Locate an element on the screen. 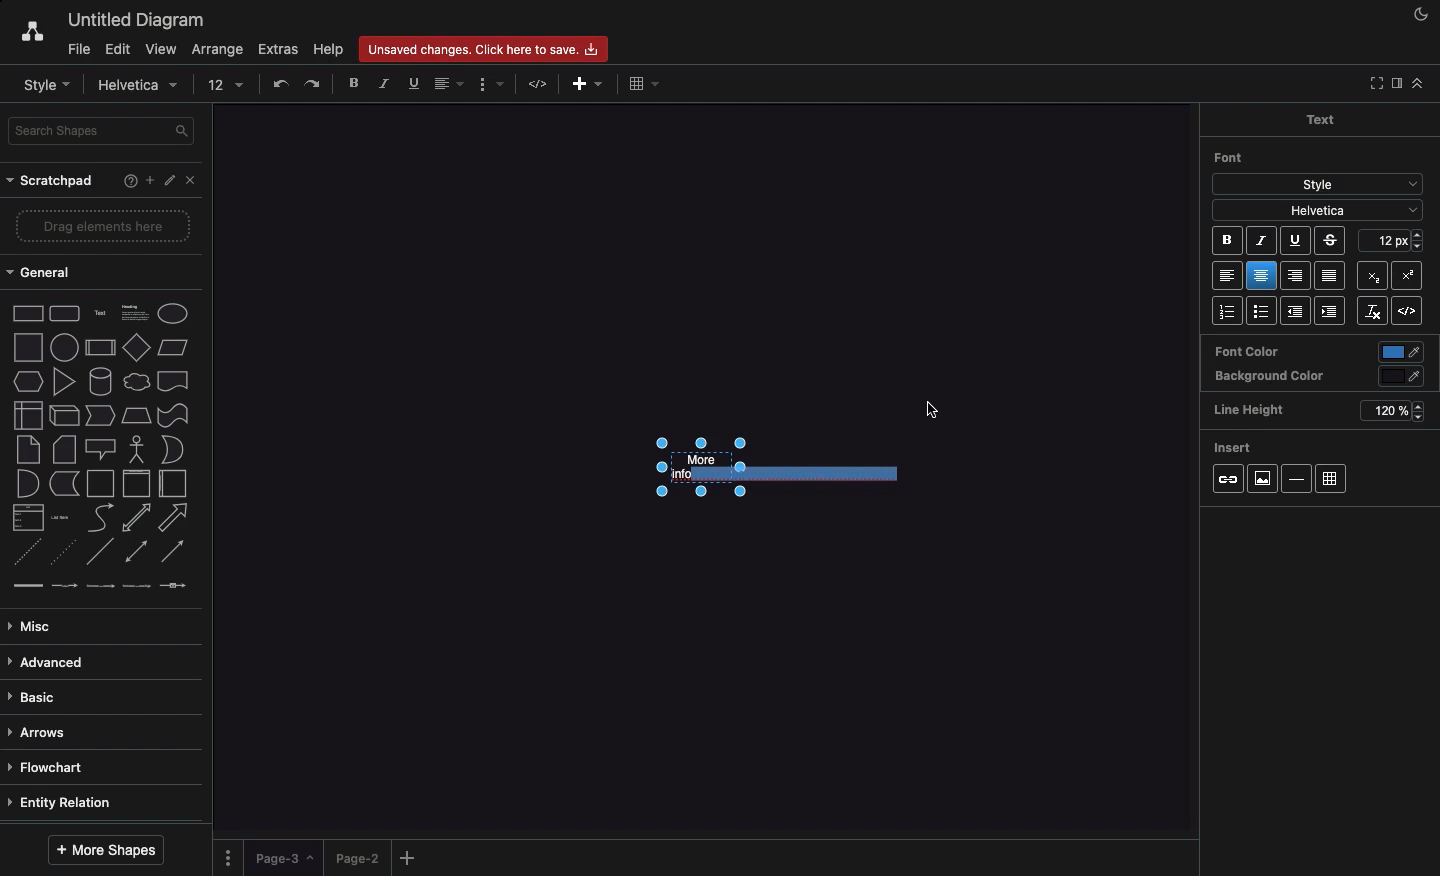 The width and height of the screenshot is (1440, 876). Entity relation is located at coordinates (63, 804).